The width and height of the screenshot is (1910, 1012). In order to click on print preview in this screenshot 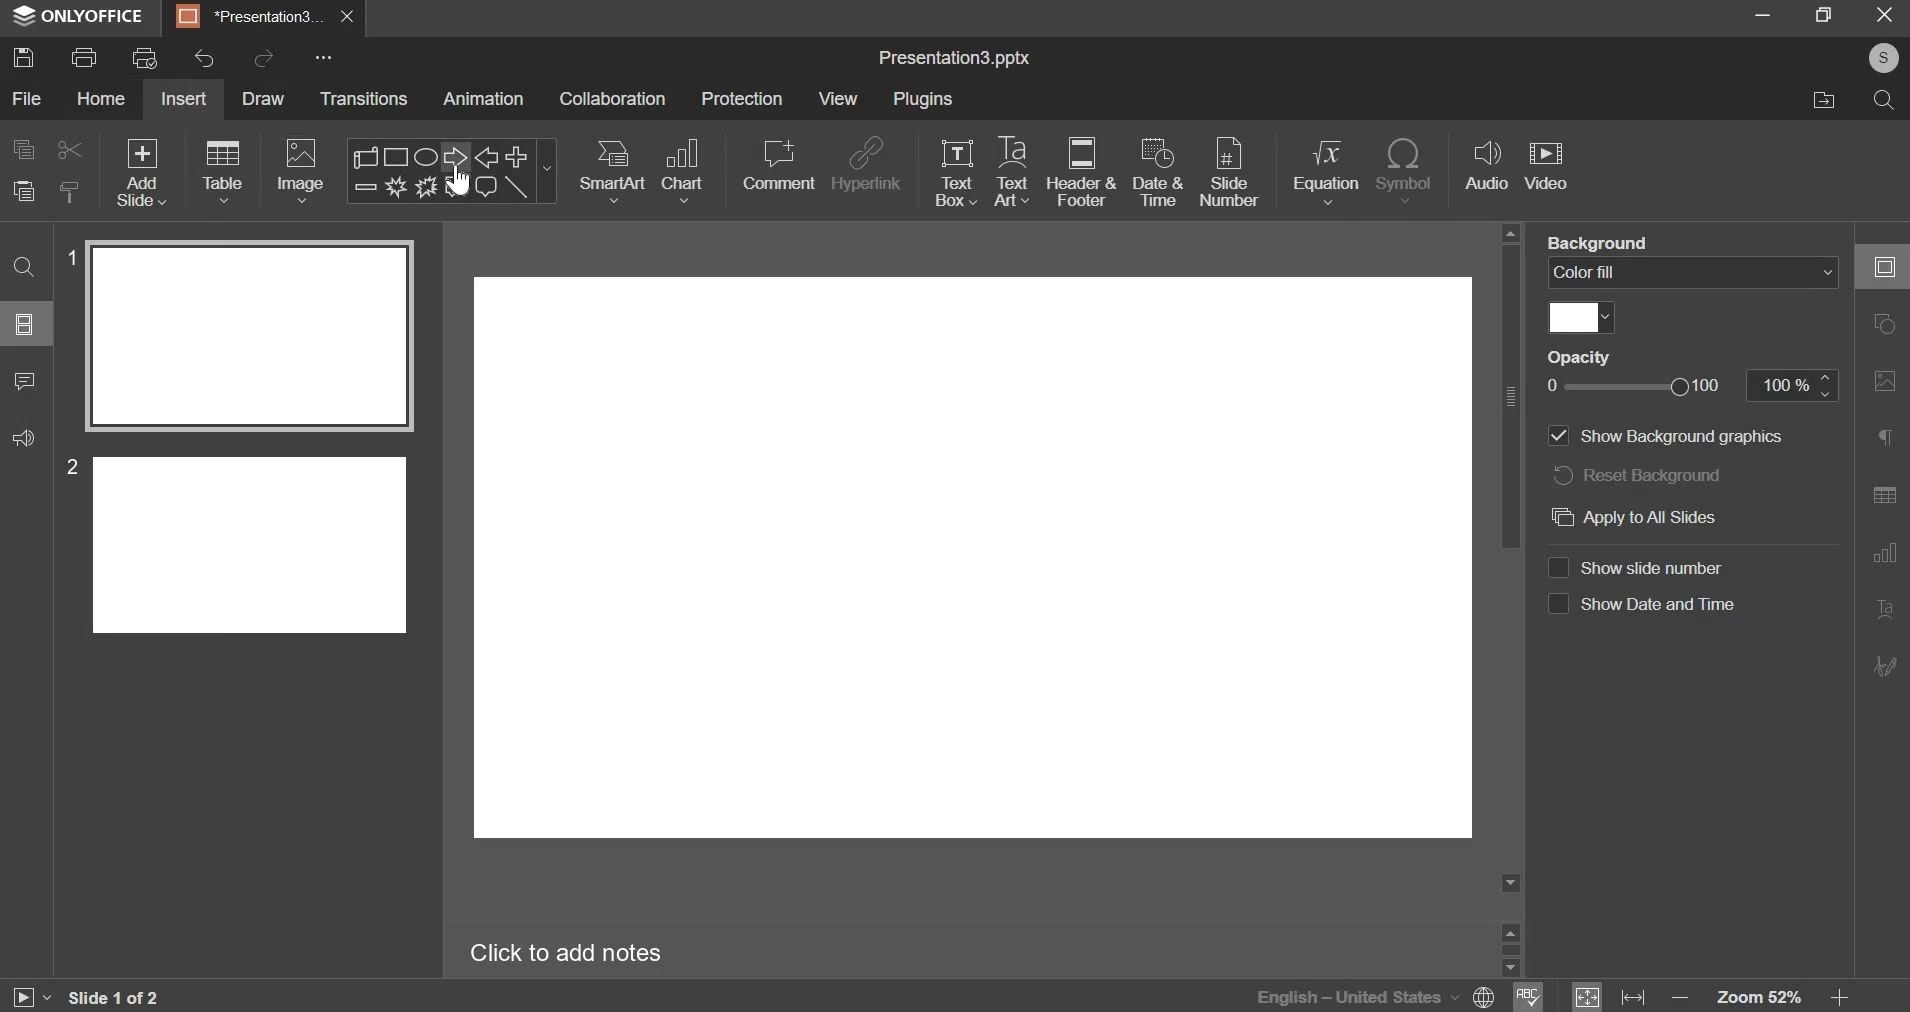, I will do `click(145, 57)`.